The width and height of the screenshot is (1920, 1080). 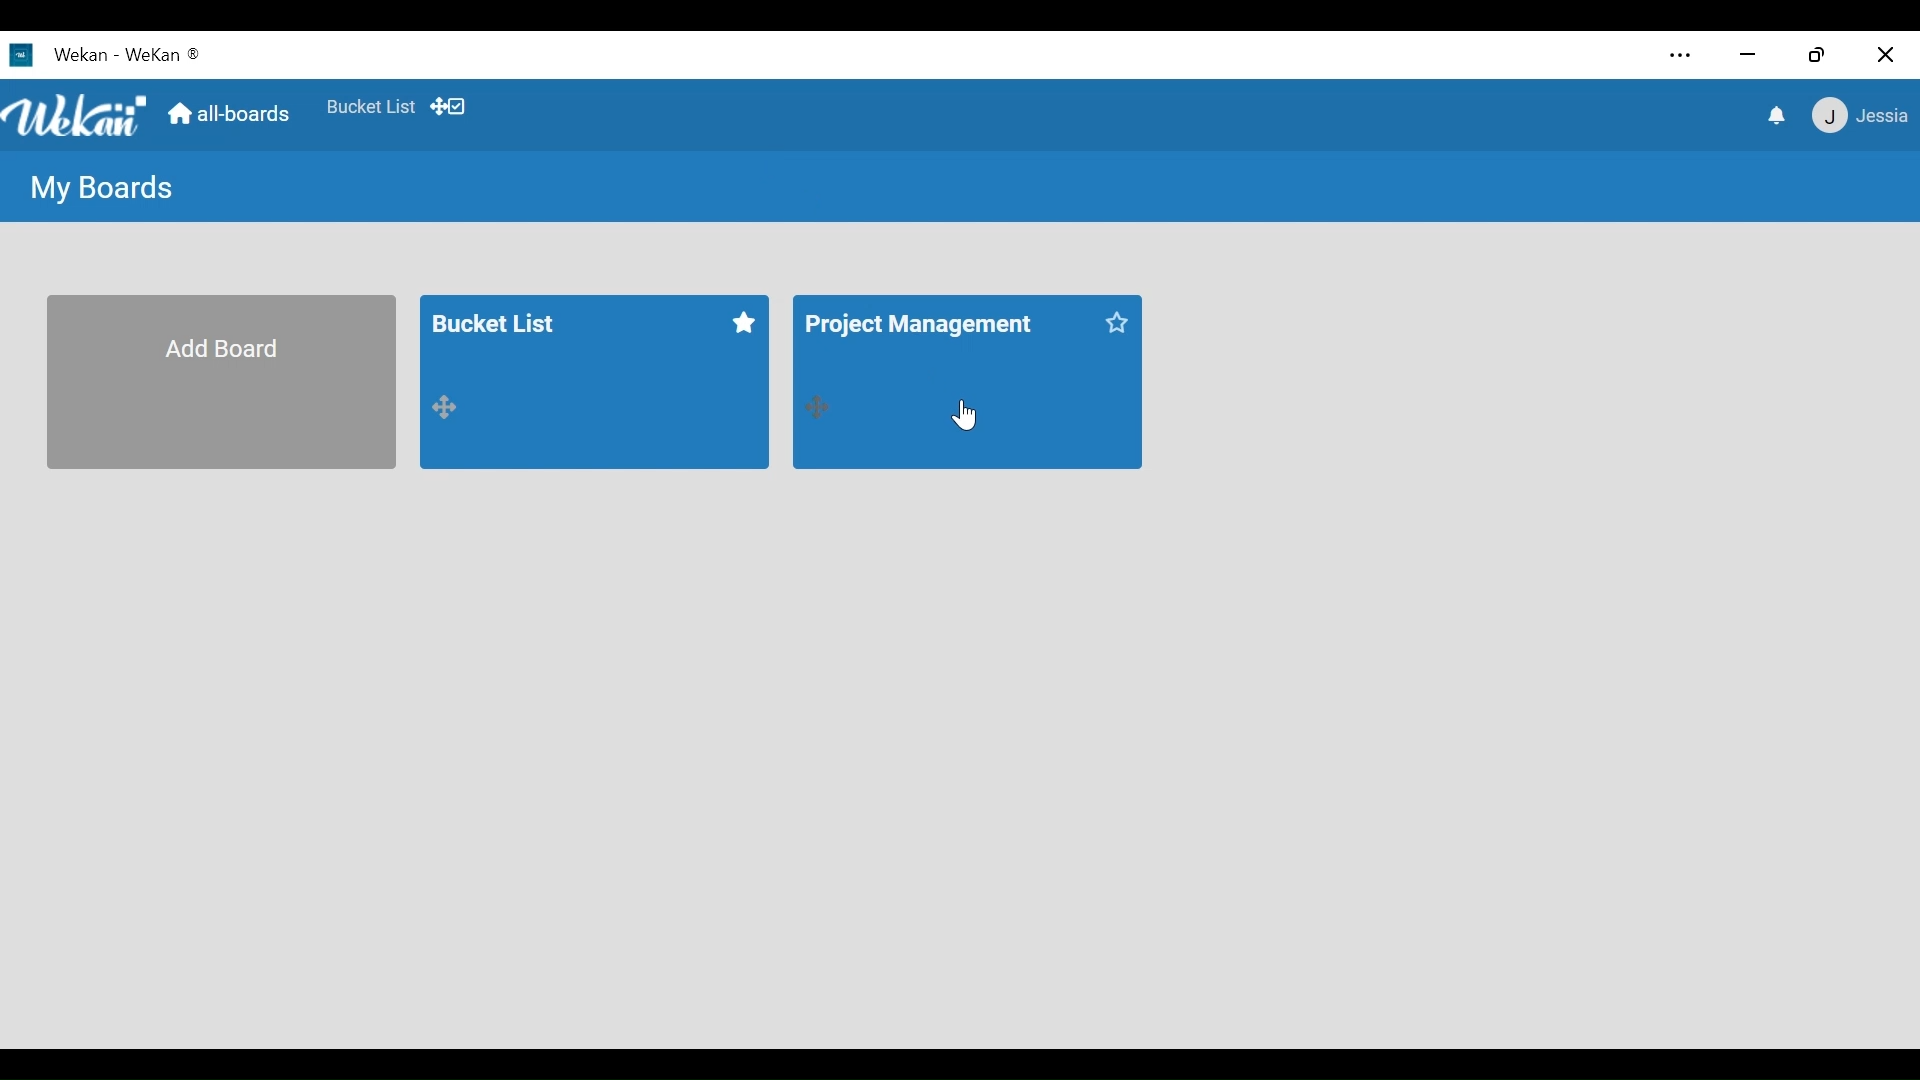 I want to click on restore, so click(x=1816, y=54).